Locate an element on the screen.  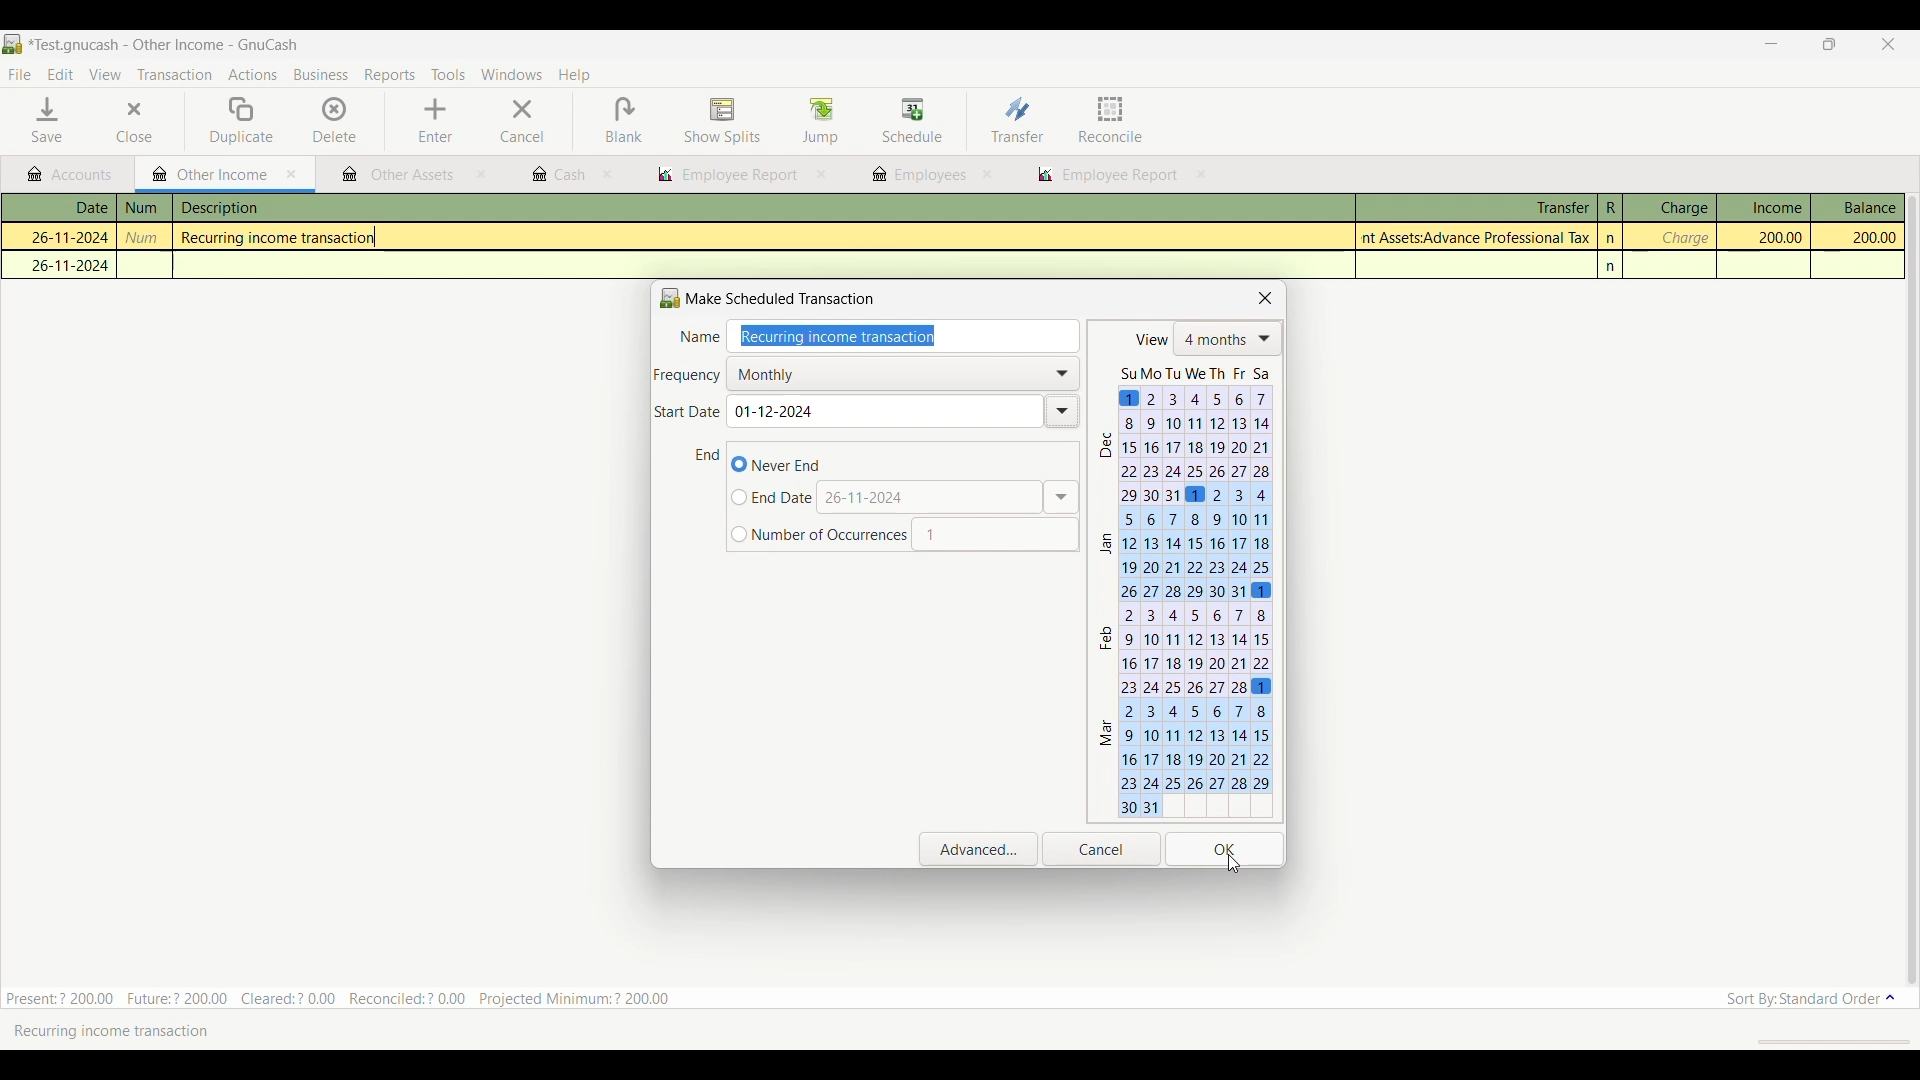
Close is located at coordinates (120, 122).